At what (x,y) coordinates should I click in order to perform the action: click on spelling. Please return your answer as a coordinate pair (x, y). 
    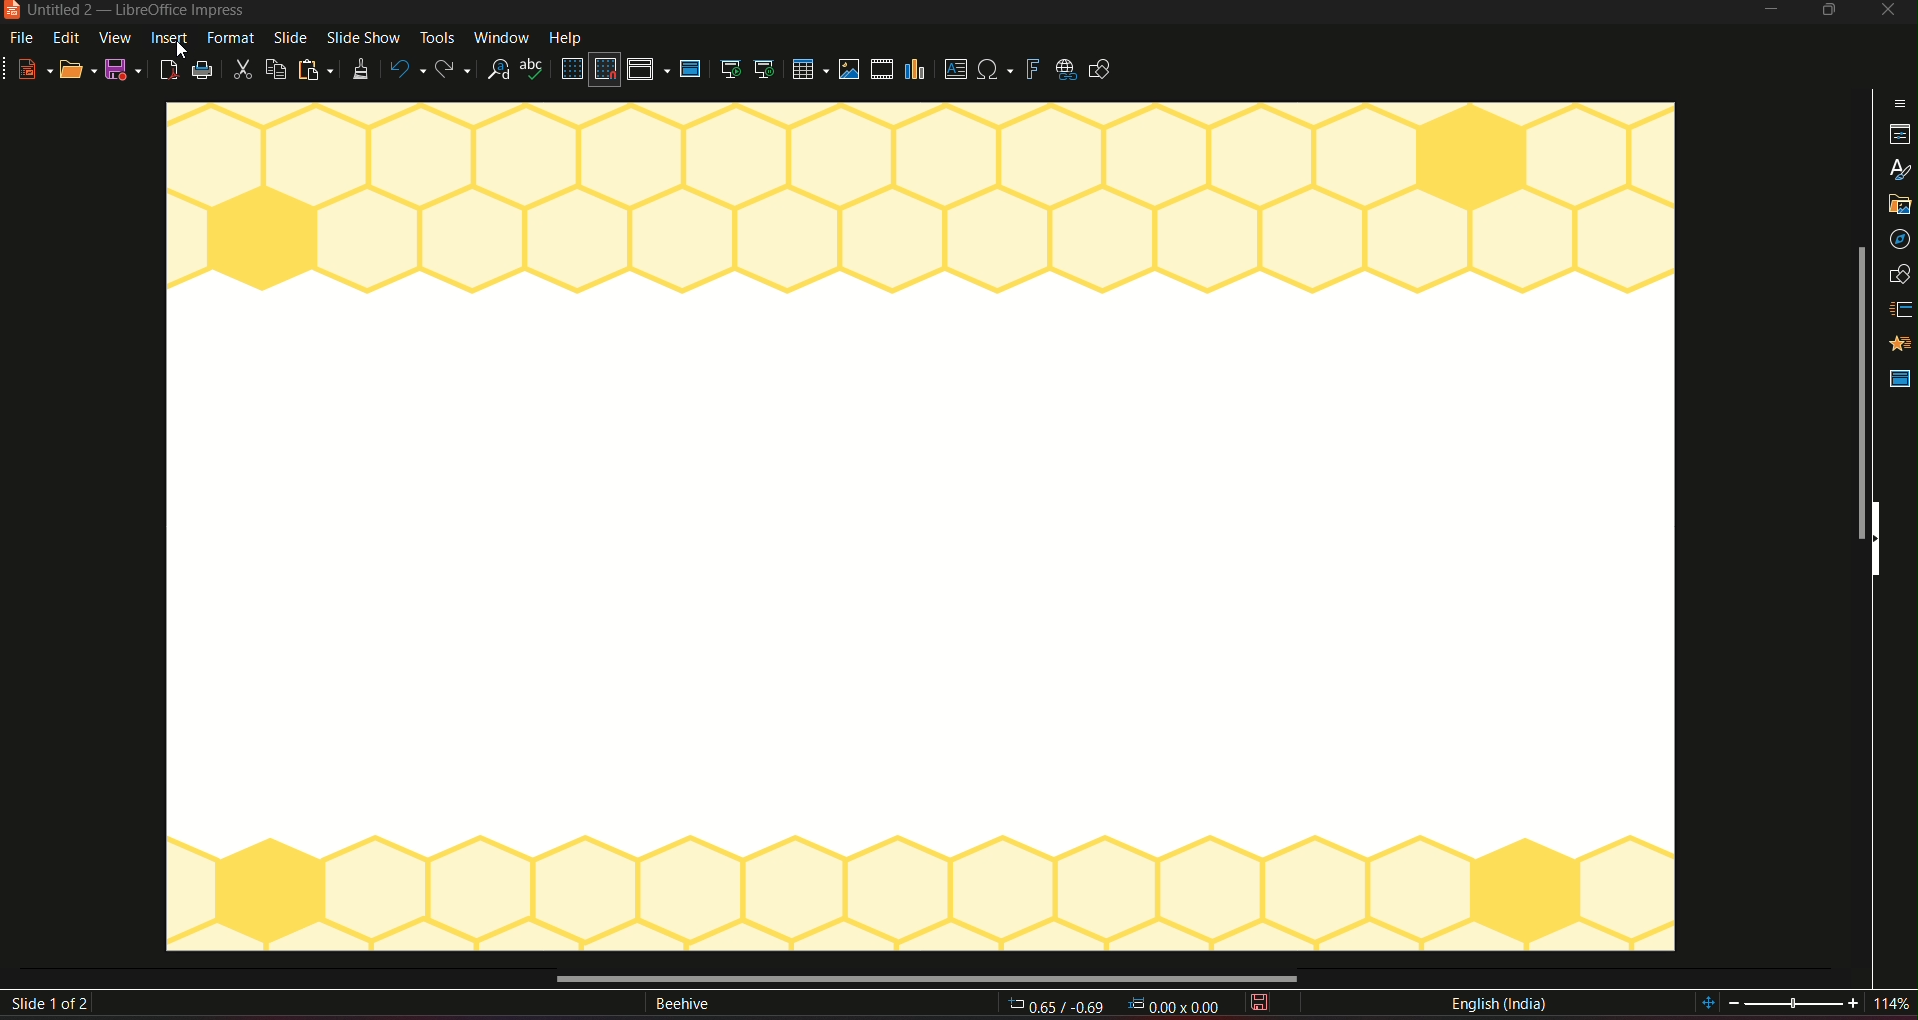
    Looking at the image, I should click on (533, 71).